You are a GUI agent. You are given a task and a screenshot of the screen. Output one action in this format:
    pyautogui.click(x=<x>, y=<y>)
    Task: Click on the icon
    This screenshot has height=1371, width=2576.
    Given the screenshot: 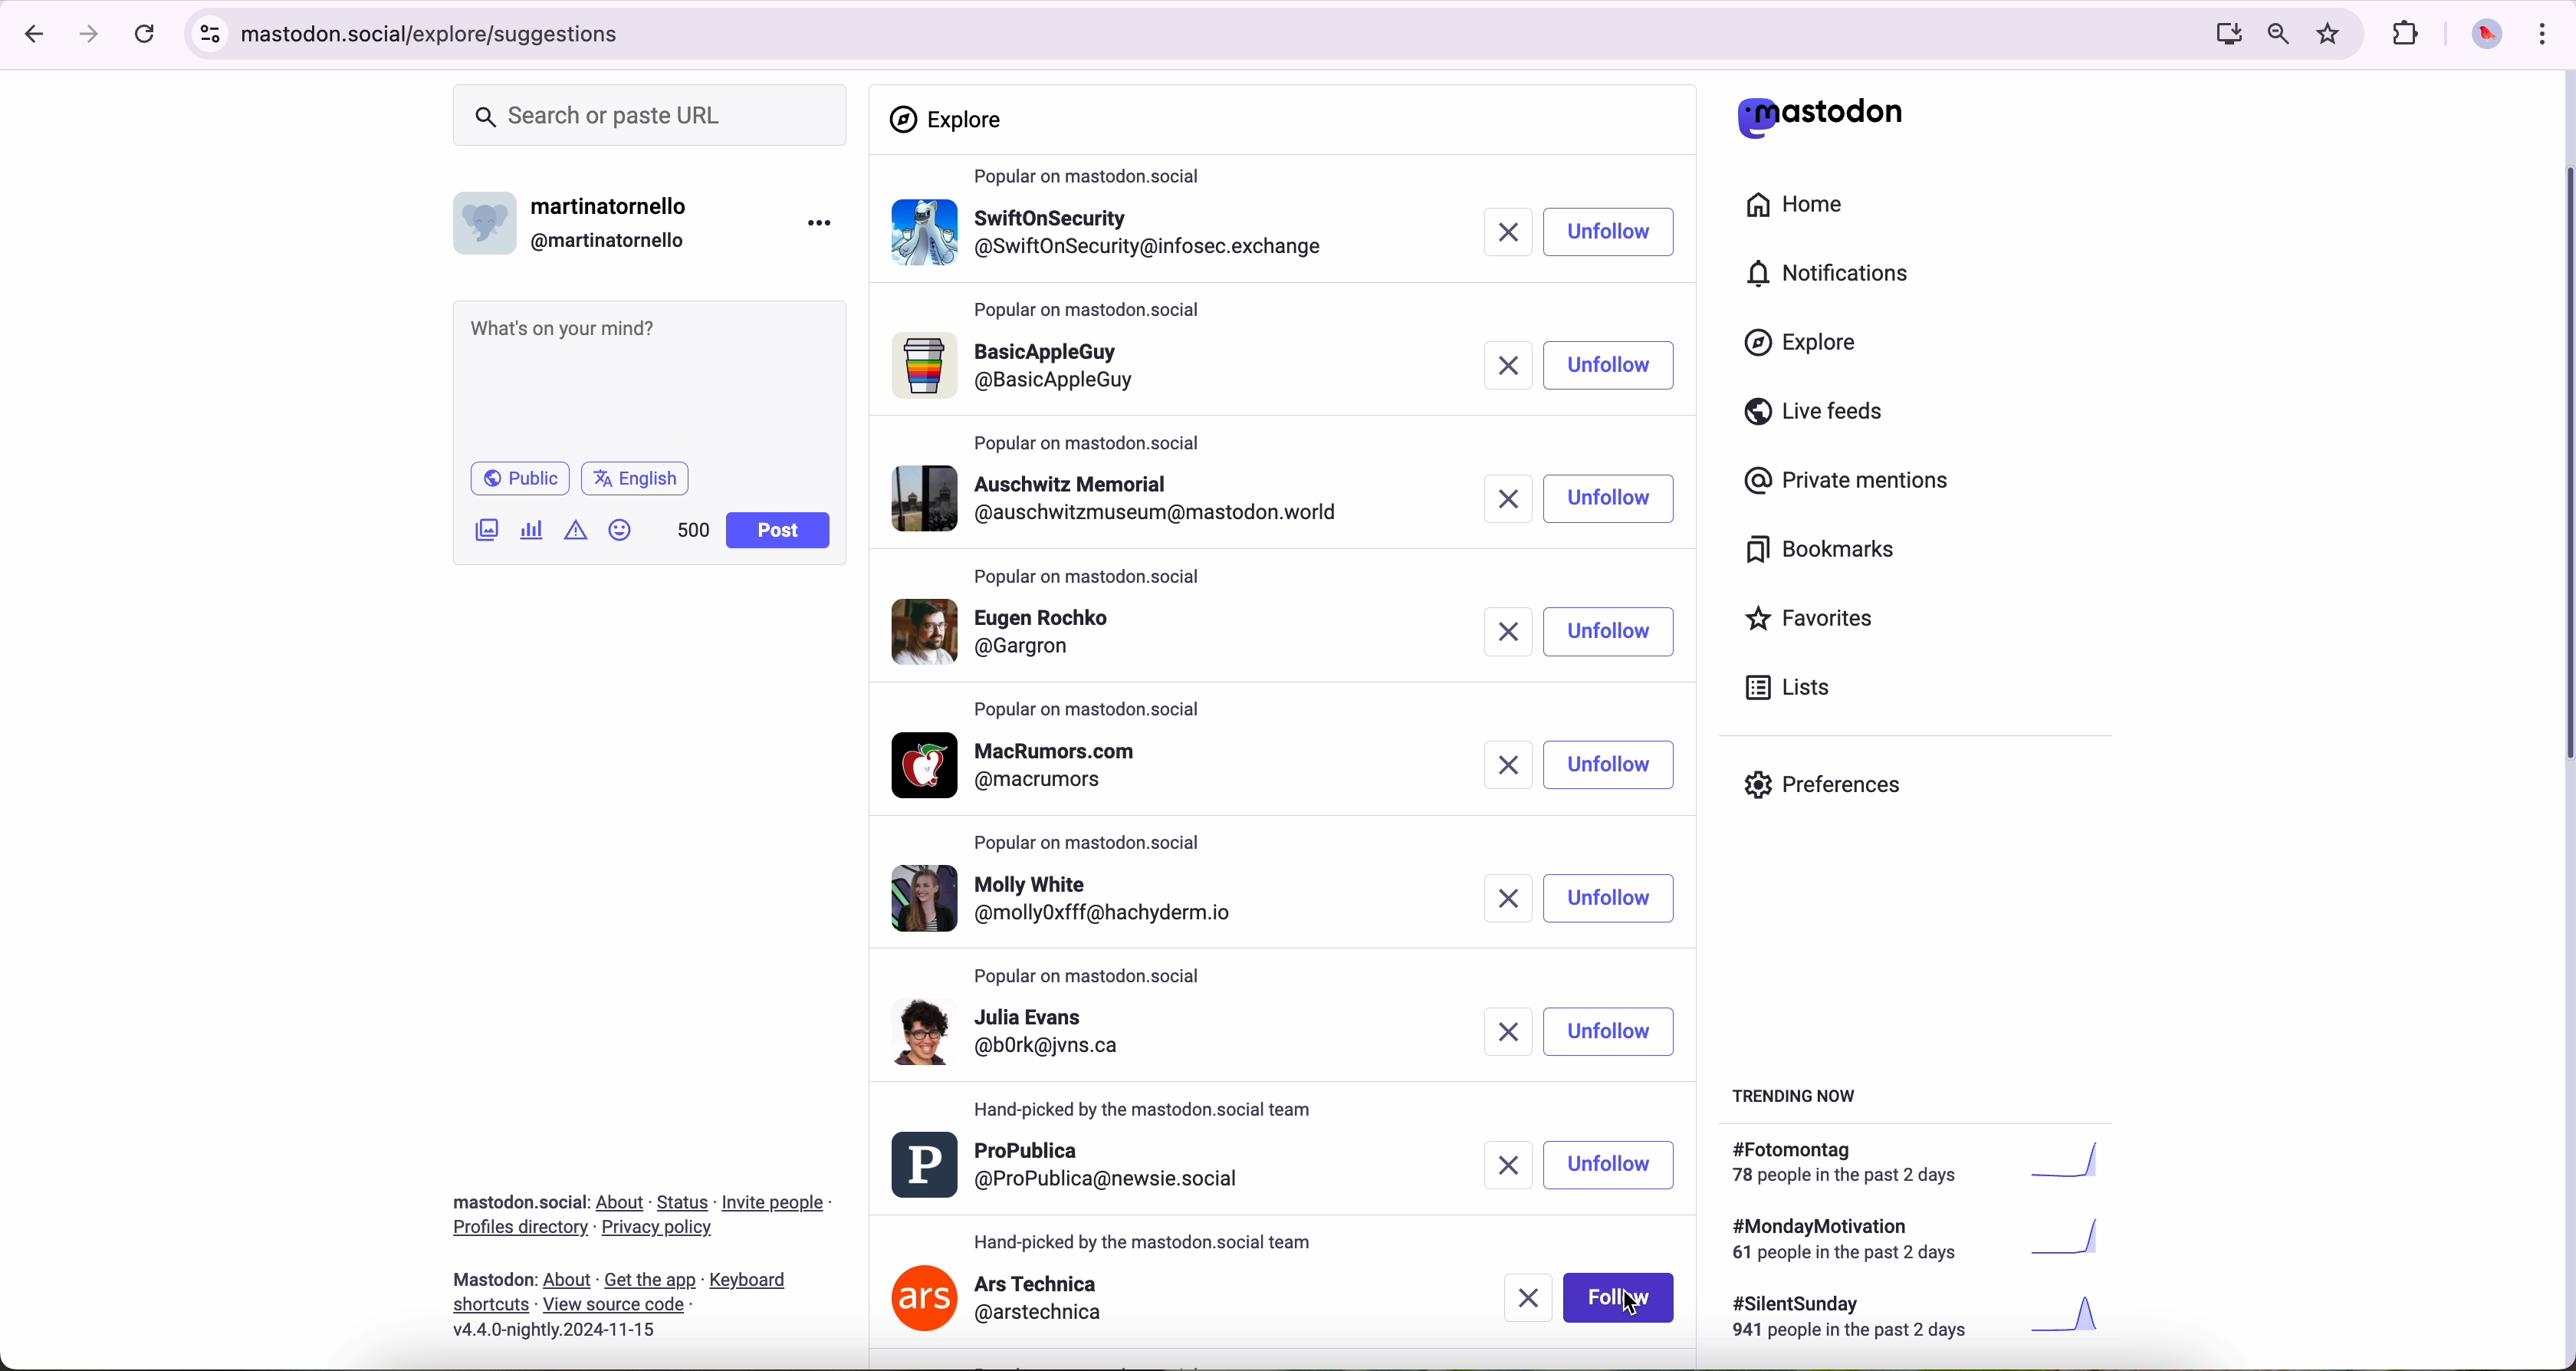 What is the action you would take?
    pyautogui.click(x=578, y=529)
    